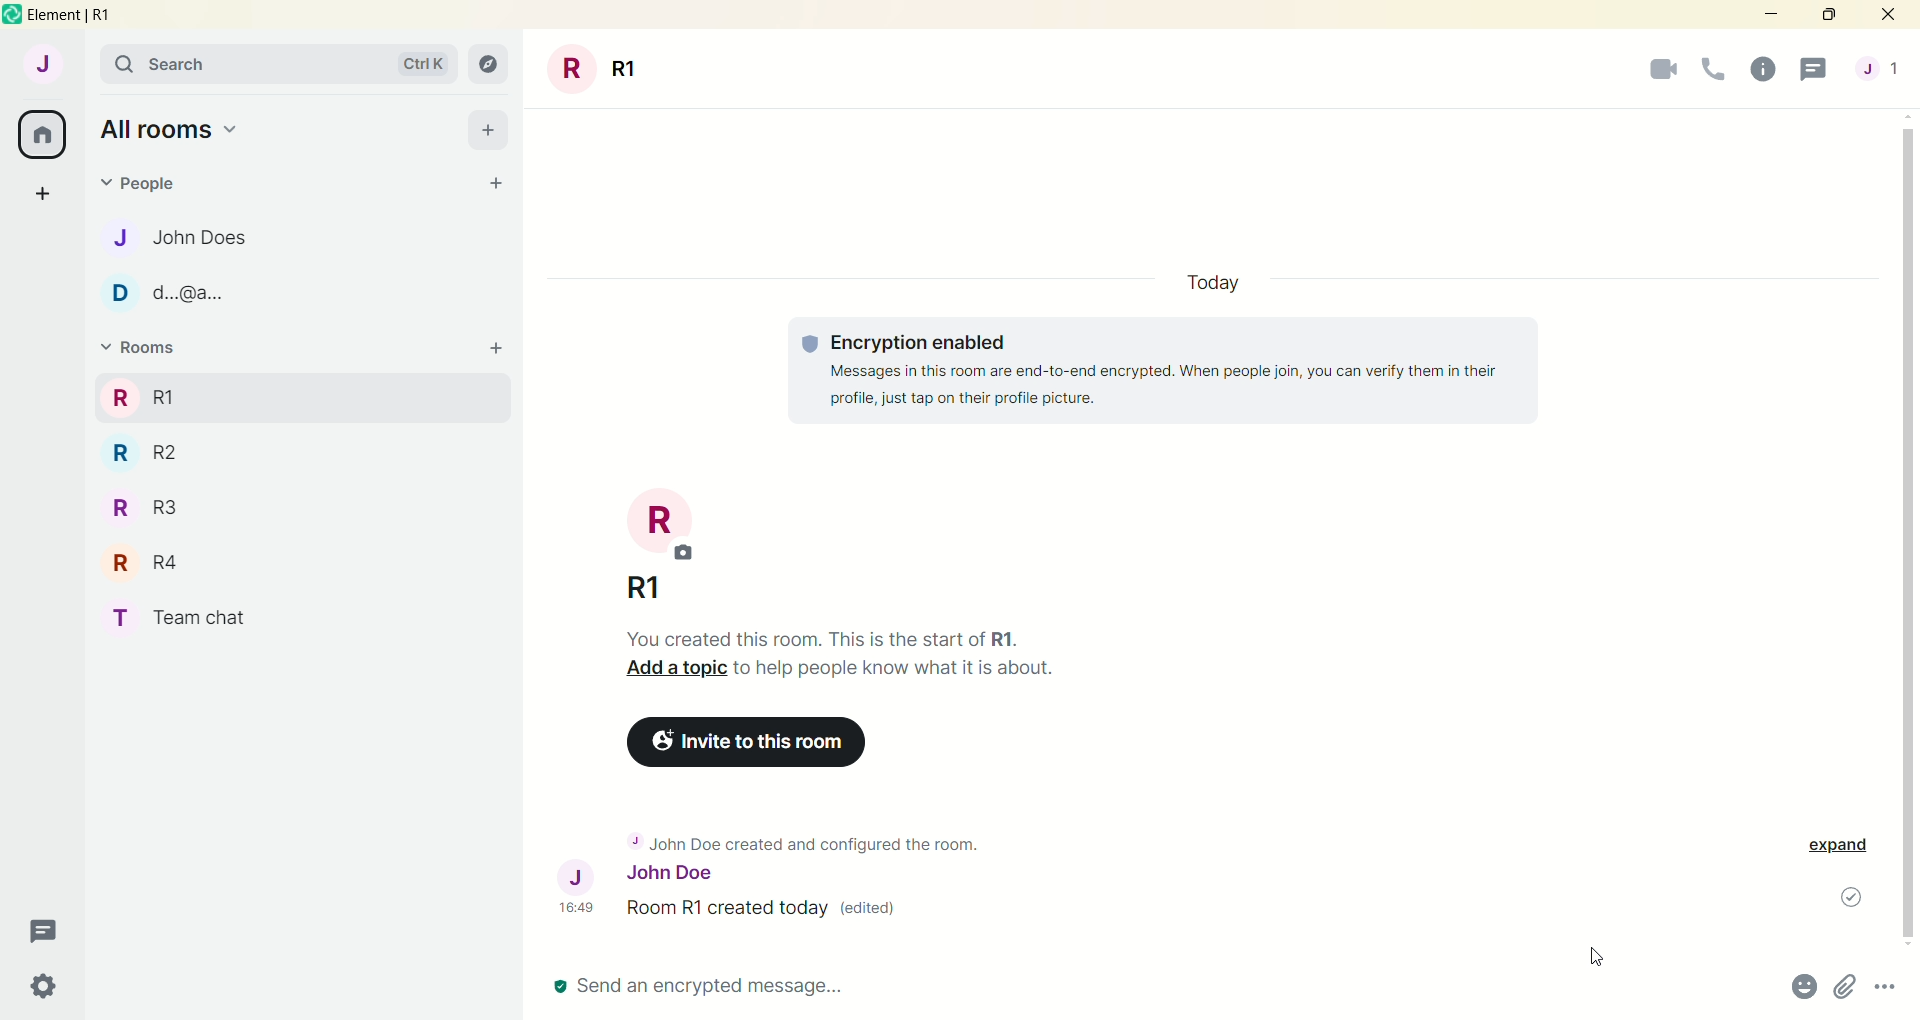 Image resolution: width=1920 pixels, height=1020 pixels. Describe the element at coordinates (623, 873) in the screenshot. I see `John Doe` at that location.